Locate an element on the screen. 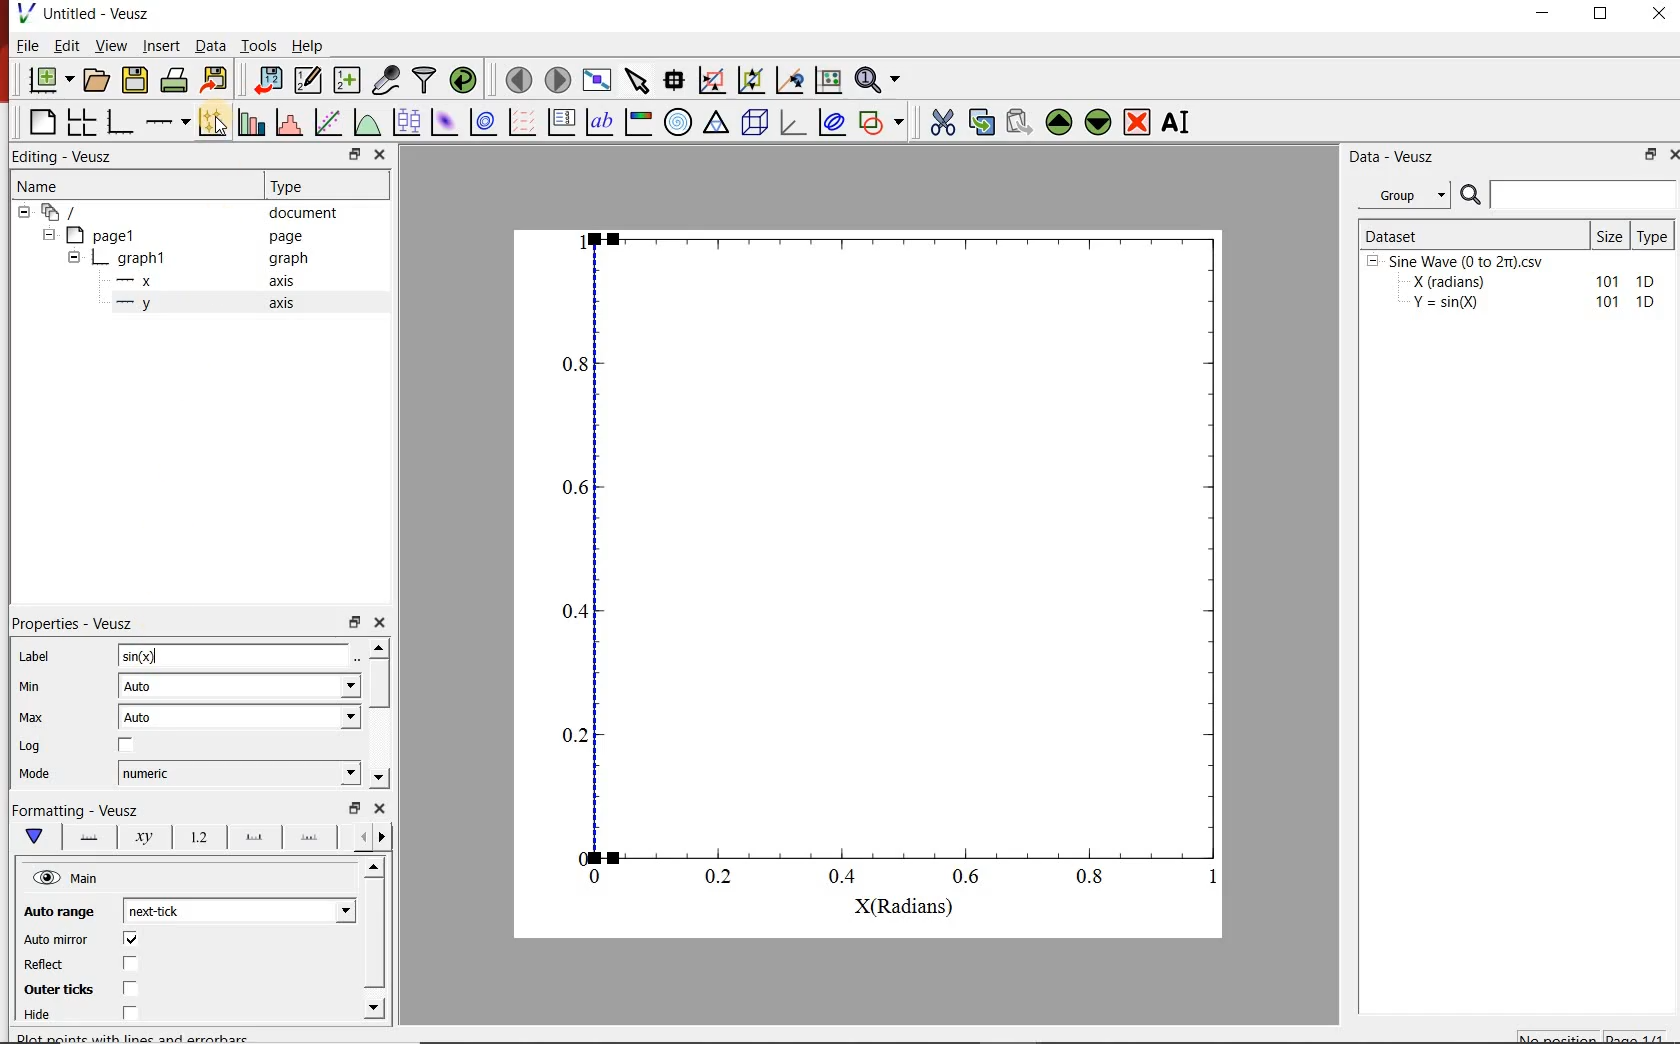  Data is located at coordinates (209, 45).